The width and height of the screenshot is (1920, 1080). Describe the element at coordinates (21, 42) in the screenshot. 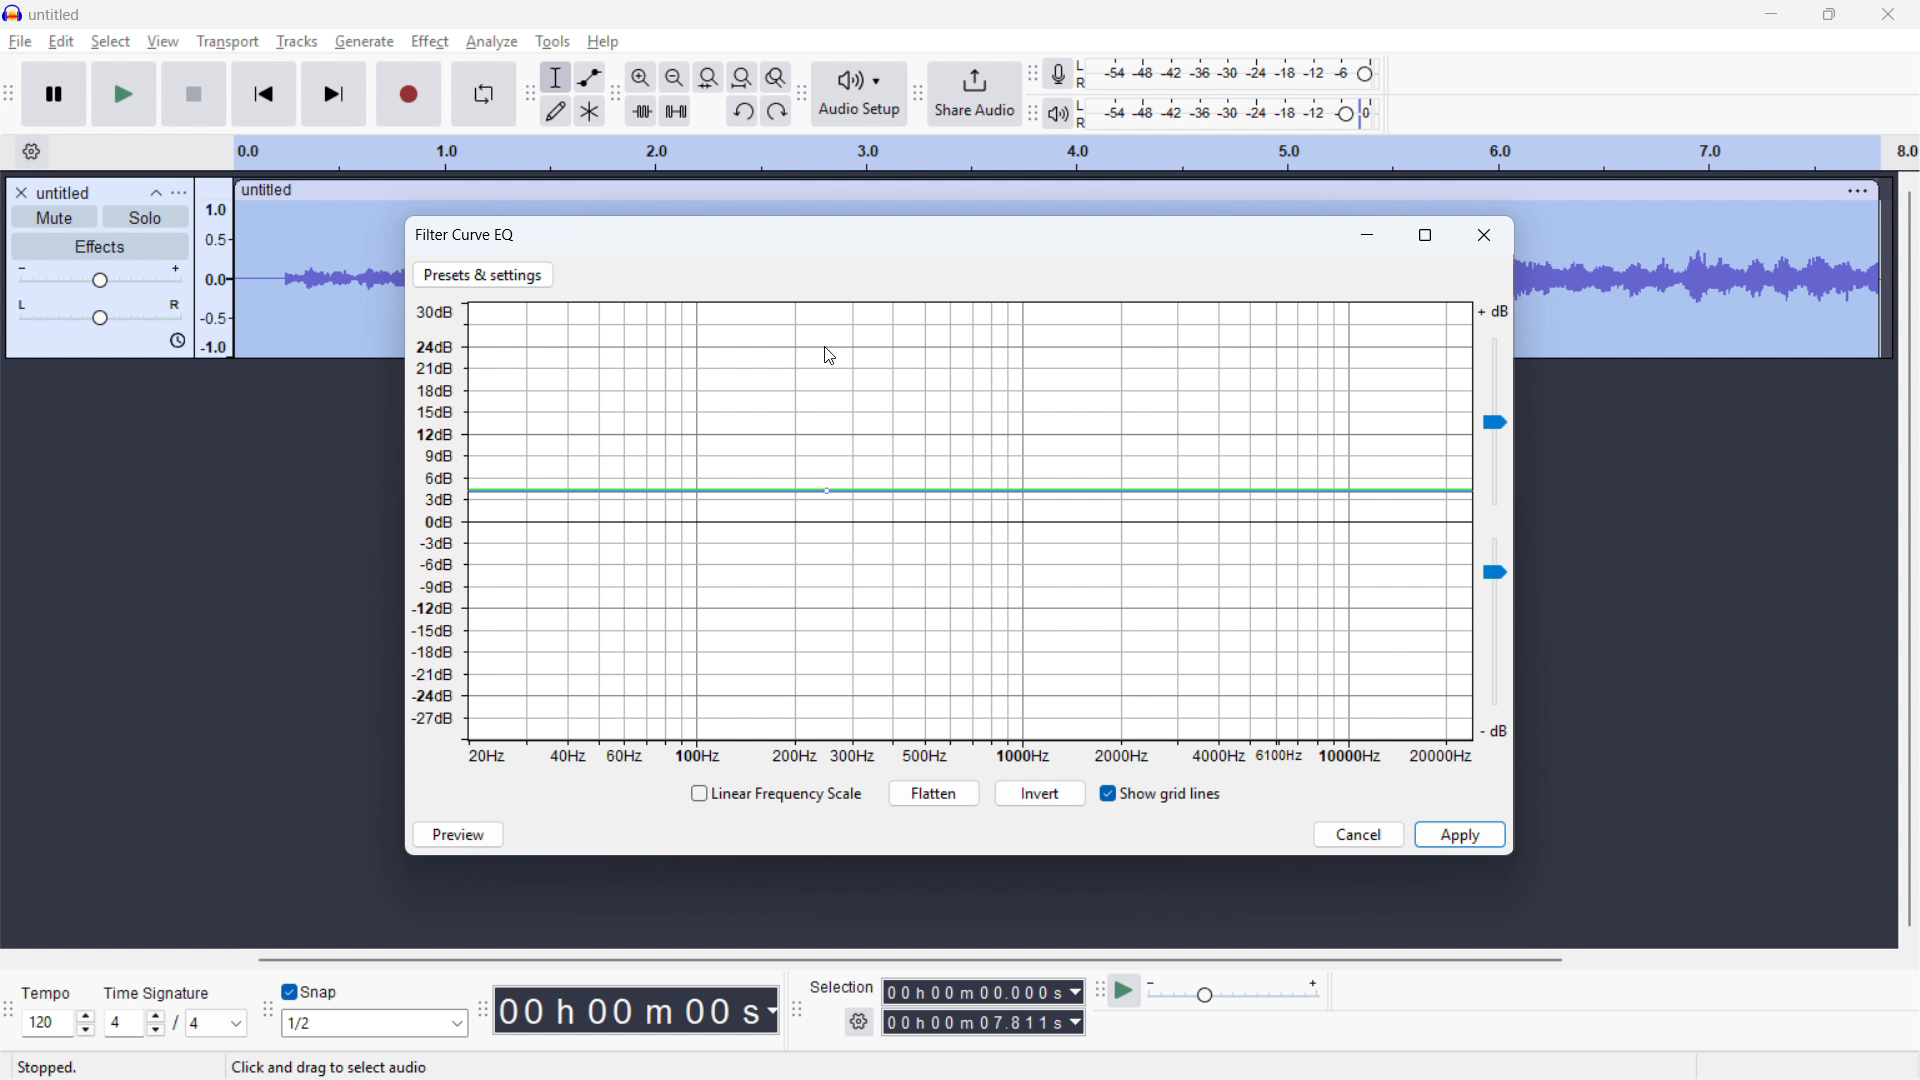

I see `file` at that location.